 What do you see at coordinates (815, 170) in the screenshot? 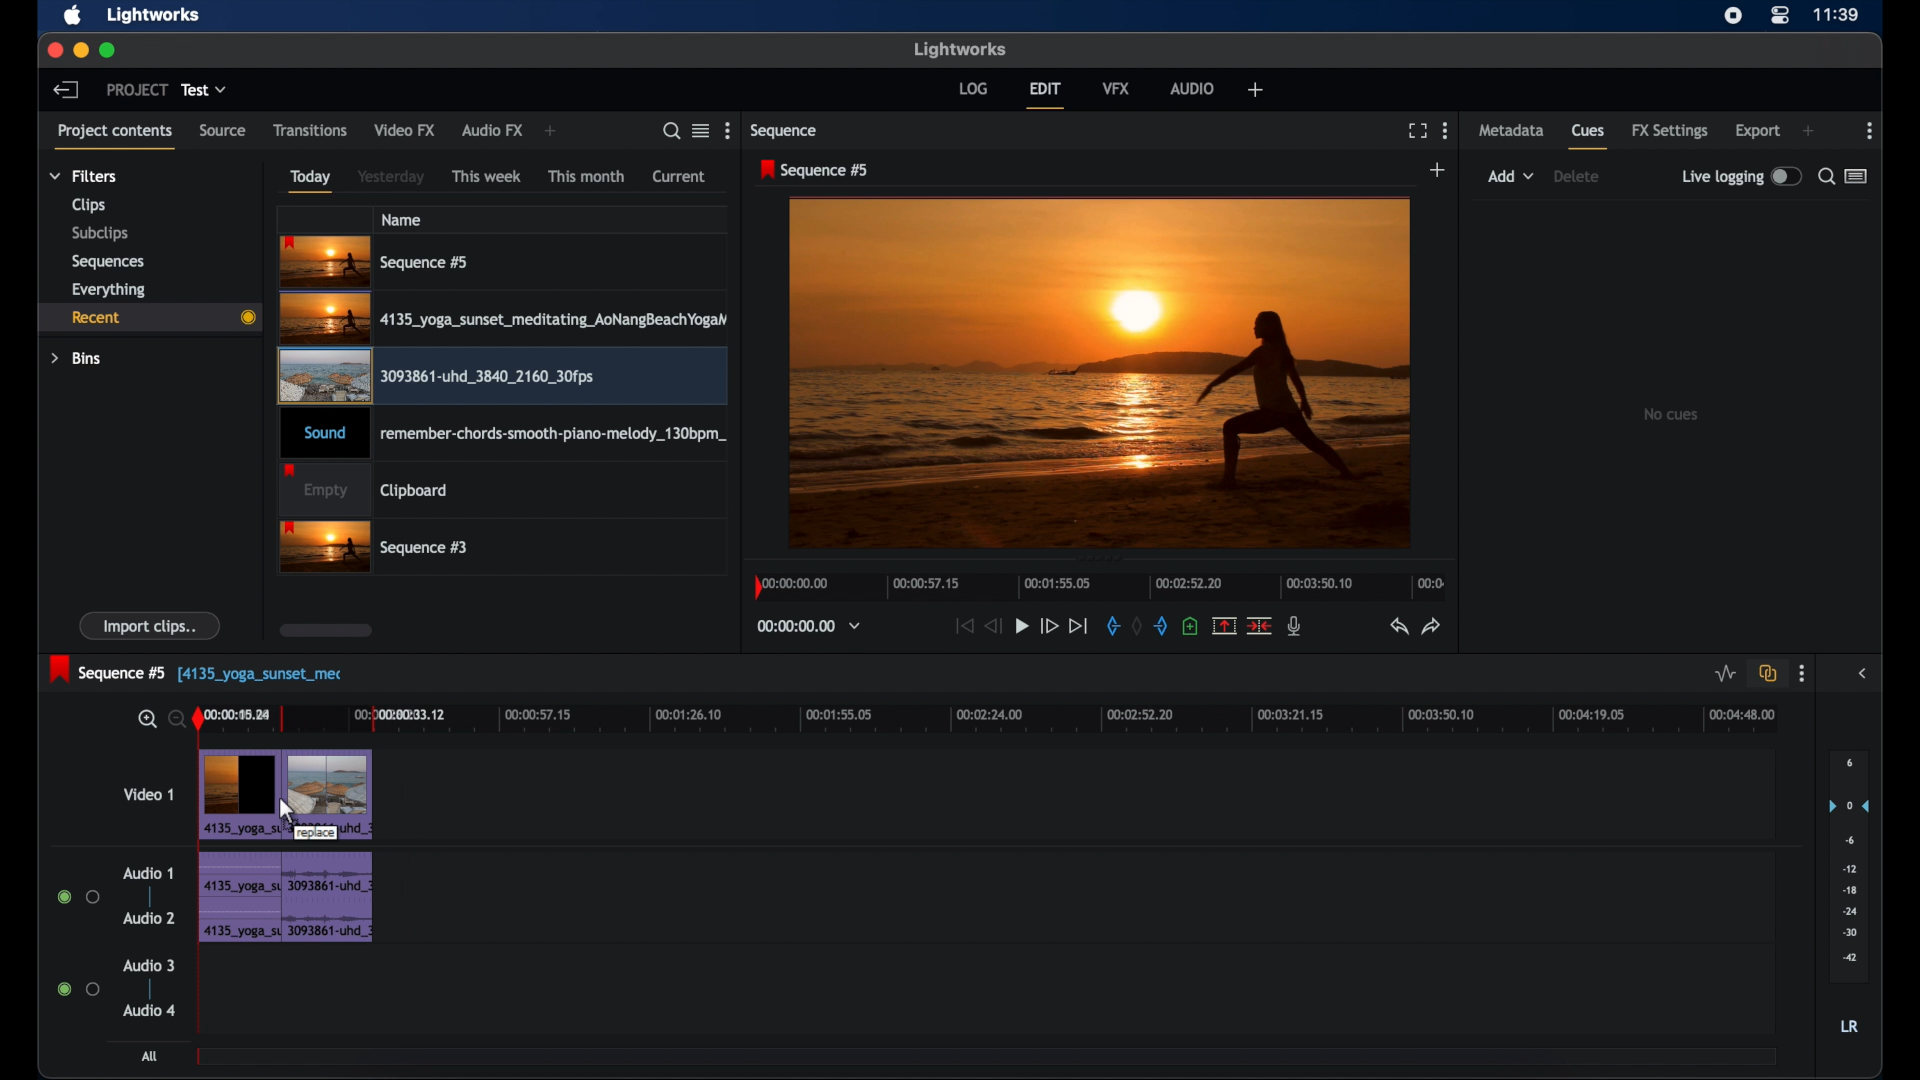
I see `sequence 5` at bounding box center [815, 170].